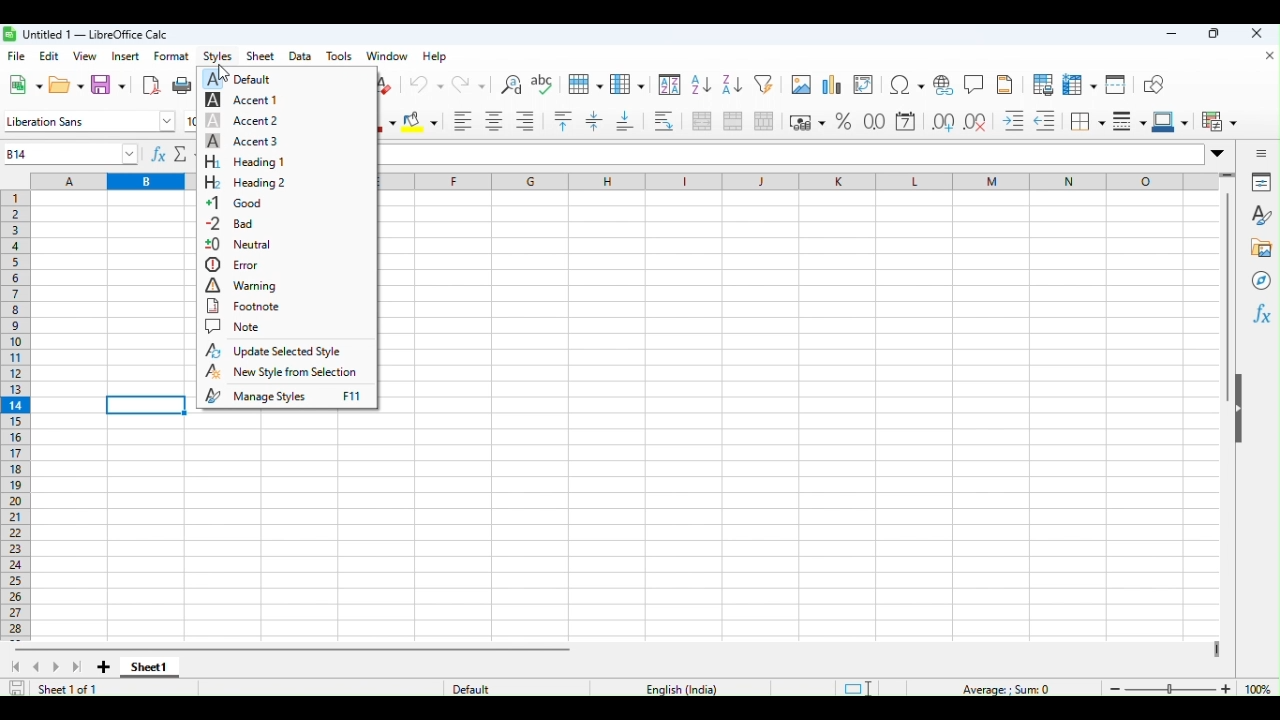 The height and width of the screenshot is (720, 1280). Describe the element at coordinates (464, 689) in the screenshot. I see `Default` at that location.